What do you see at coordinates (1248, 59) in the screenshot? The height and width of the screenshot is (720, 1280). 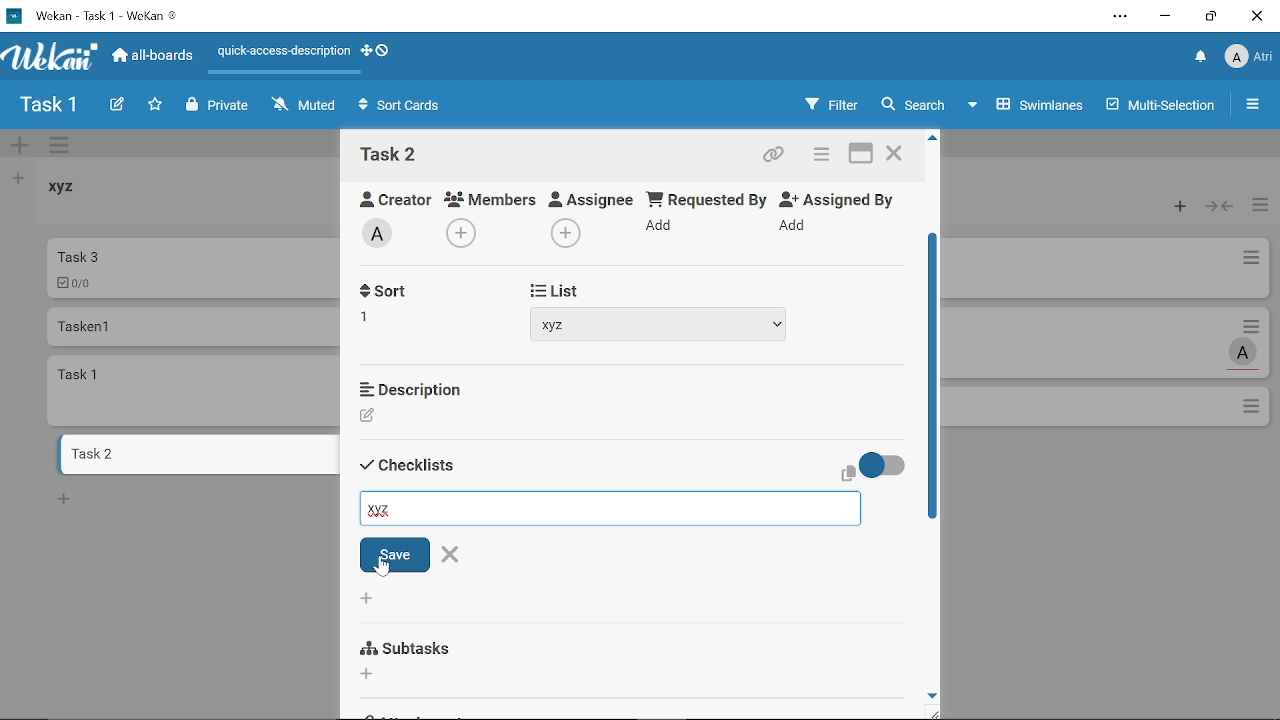 I see `Profile` at bounding box center [1248, 59].